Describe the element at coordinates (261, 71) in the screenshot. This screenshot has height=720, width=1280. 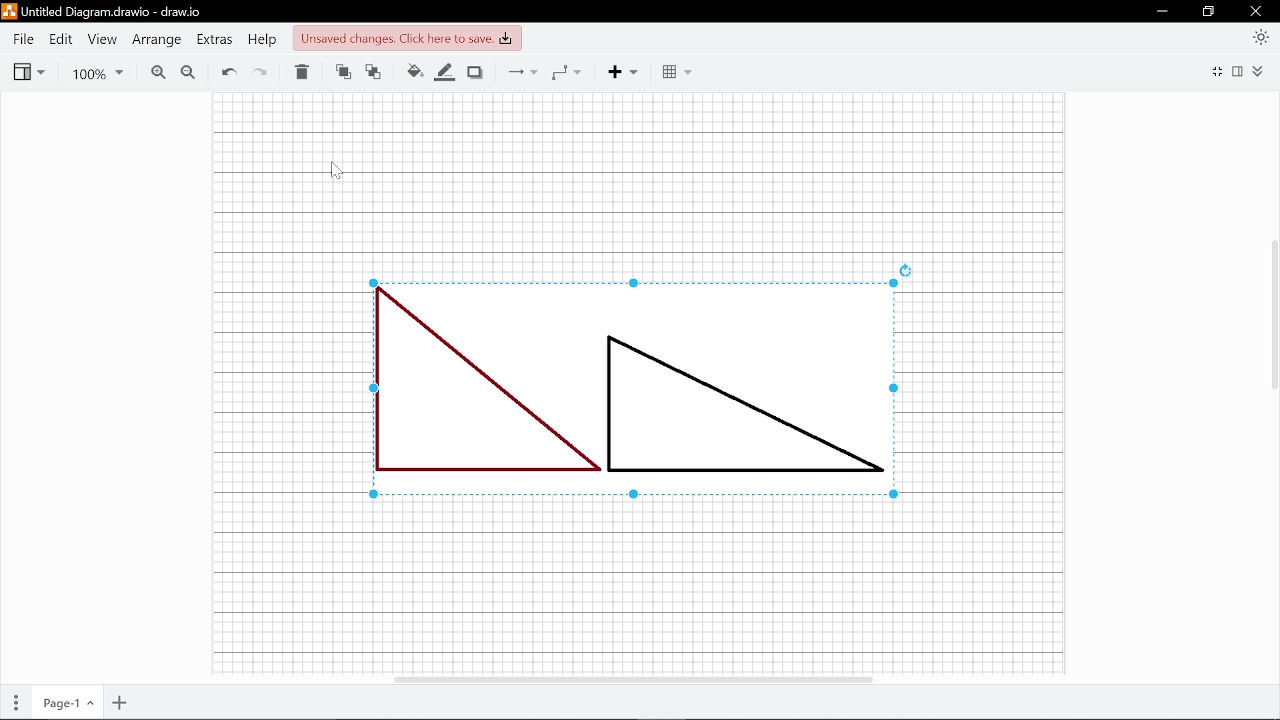
I see `Redo` at that location.